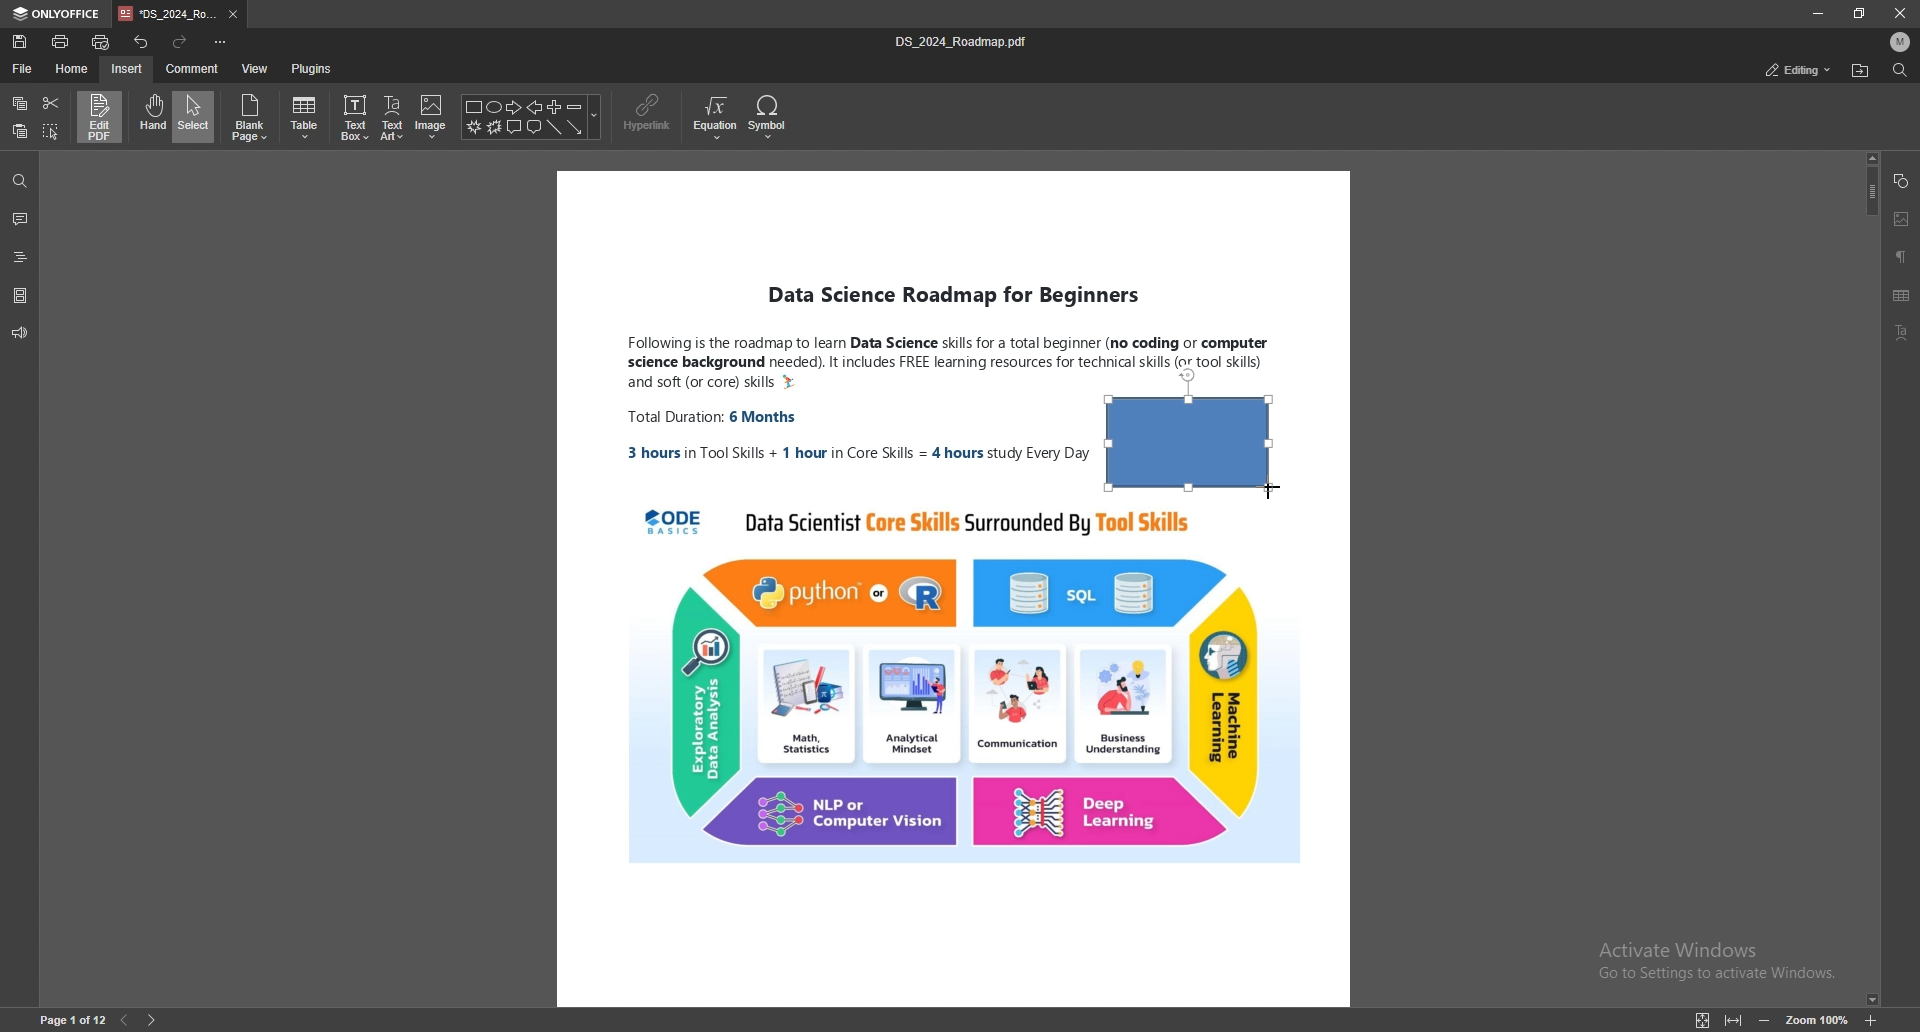  What do you see at coordinates (1820, 1019) in the screenshot?
I see `zoom` at bounding box center [1820, 1019].